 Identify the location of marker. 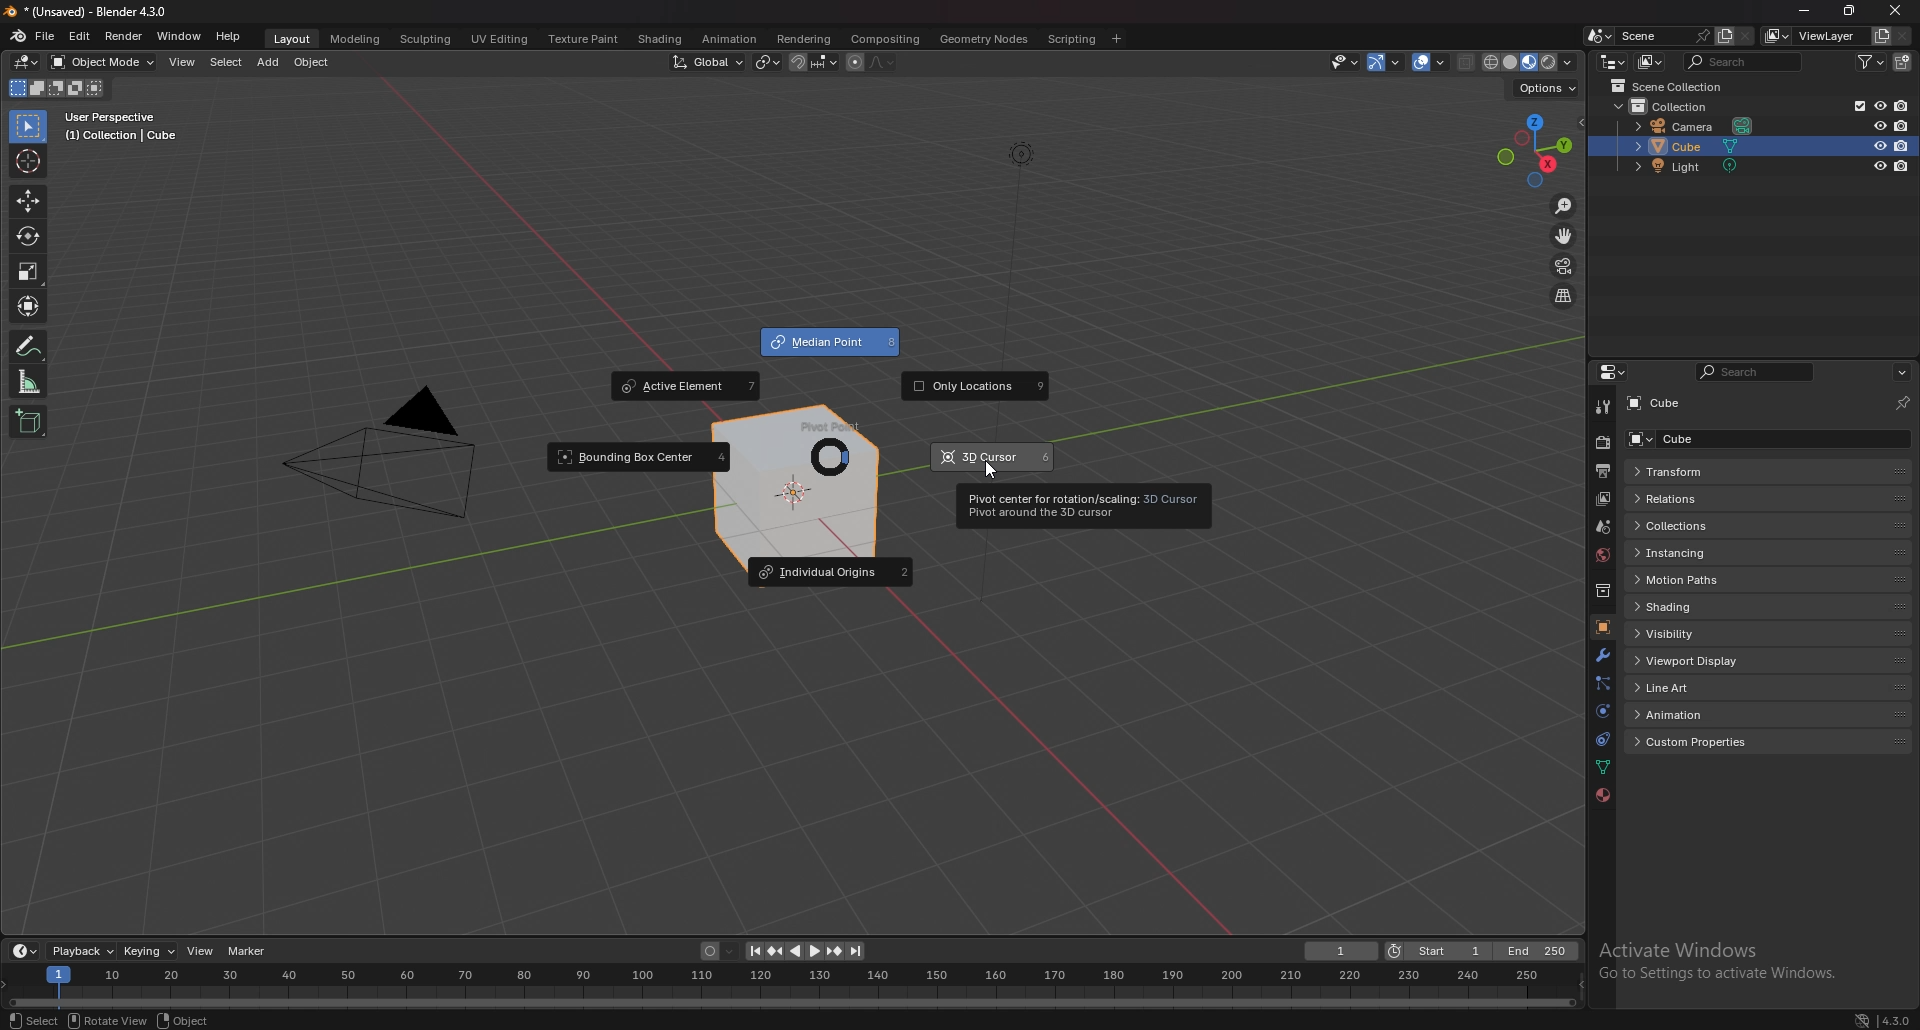
(247, 951).